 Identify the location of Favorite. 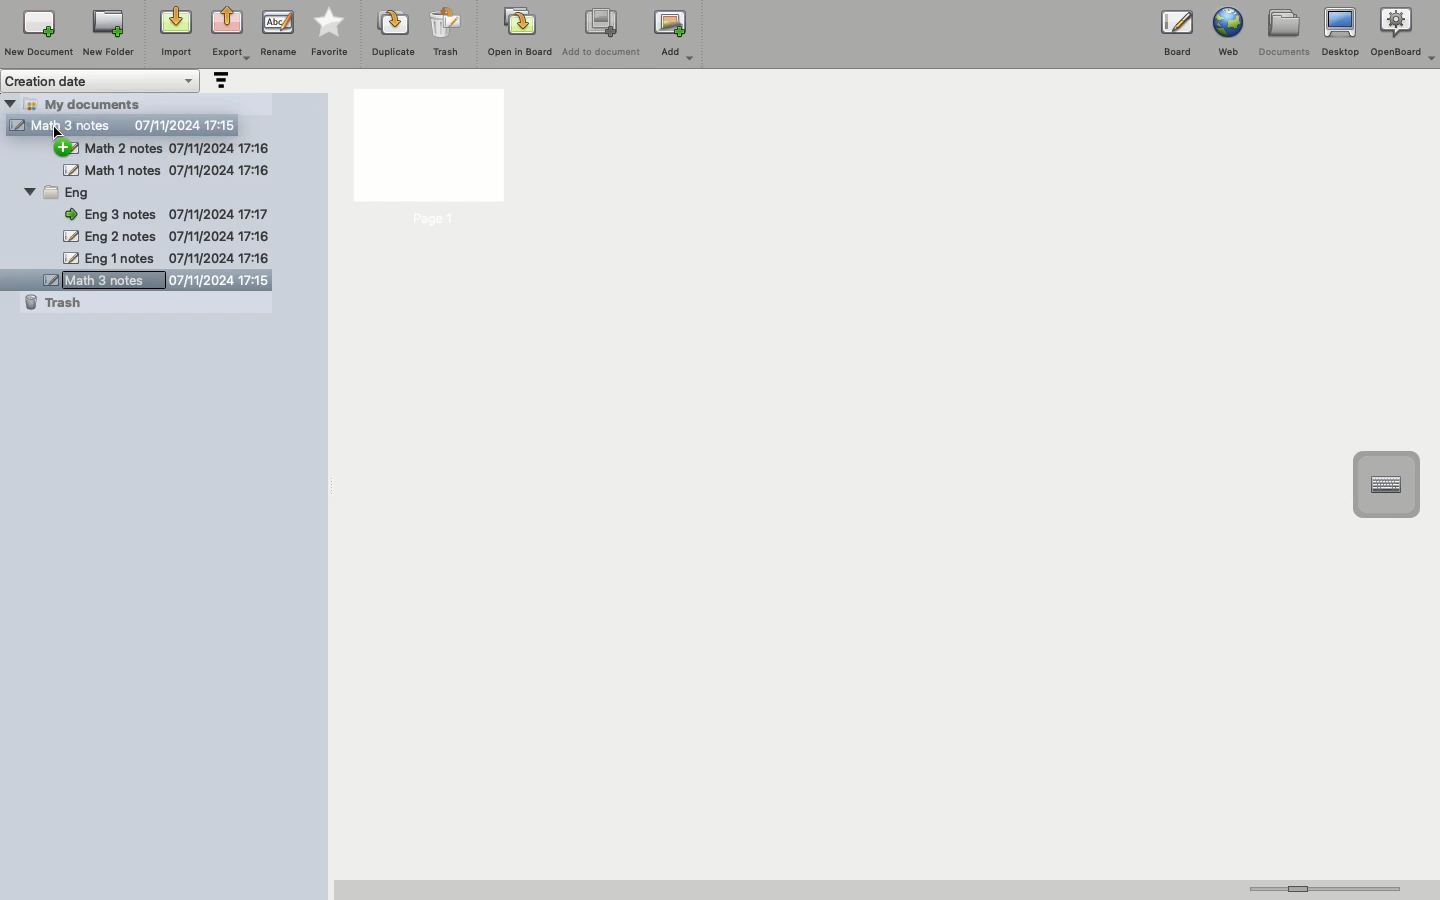
(330, 33).